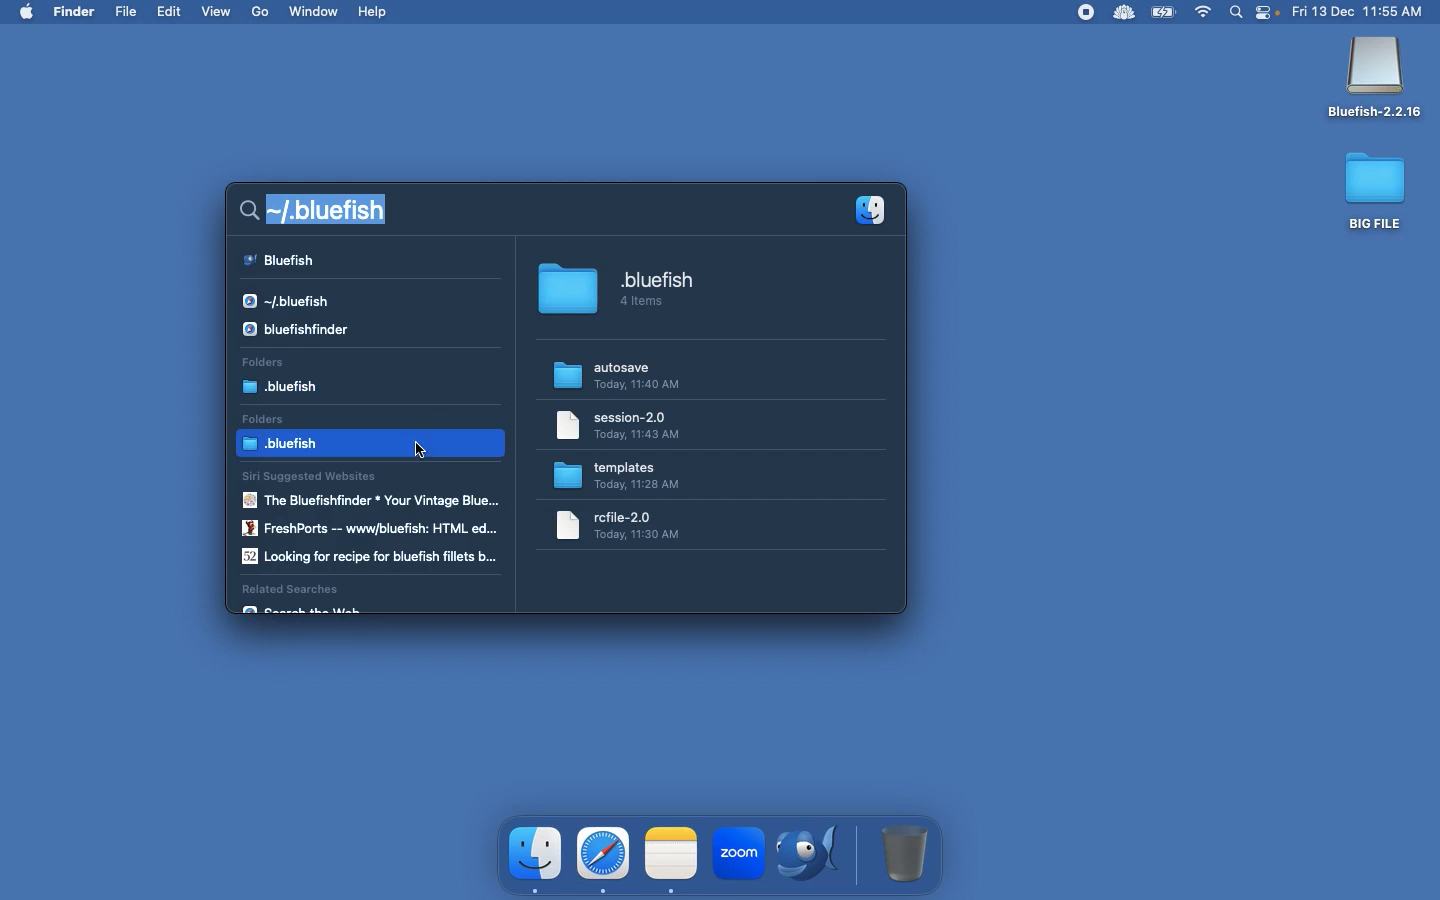 This screenshot has width=1440, height=900. What do you see at coordinates (315, 11) in the screenshot?
I see `Window` at bounding box center [315, 11].